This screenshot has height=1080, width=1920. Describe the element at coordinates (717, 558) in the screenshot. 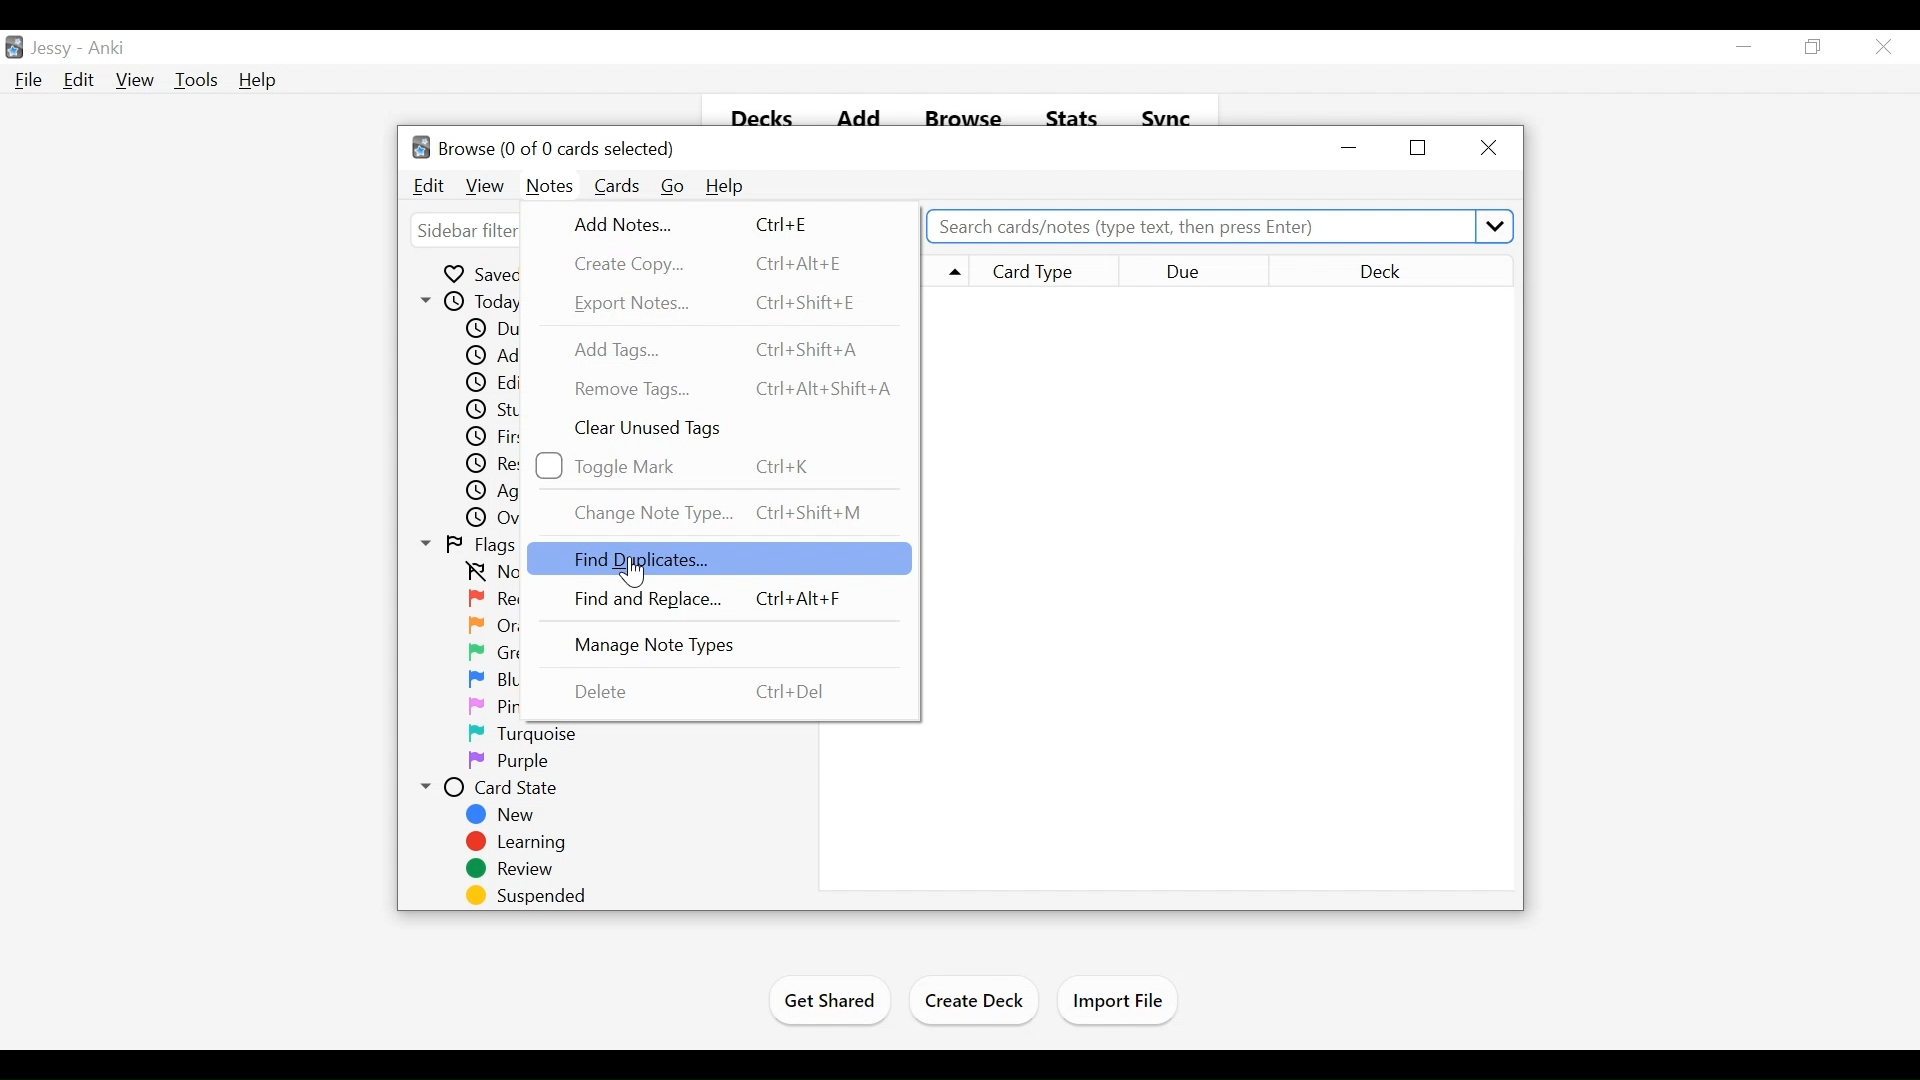

I see `Find Duplicates` at that location.